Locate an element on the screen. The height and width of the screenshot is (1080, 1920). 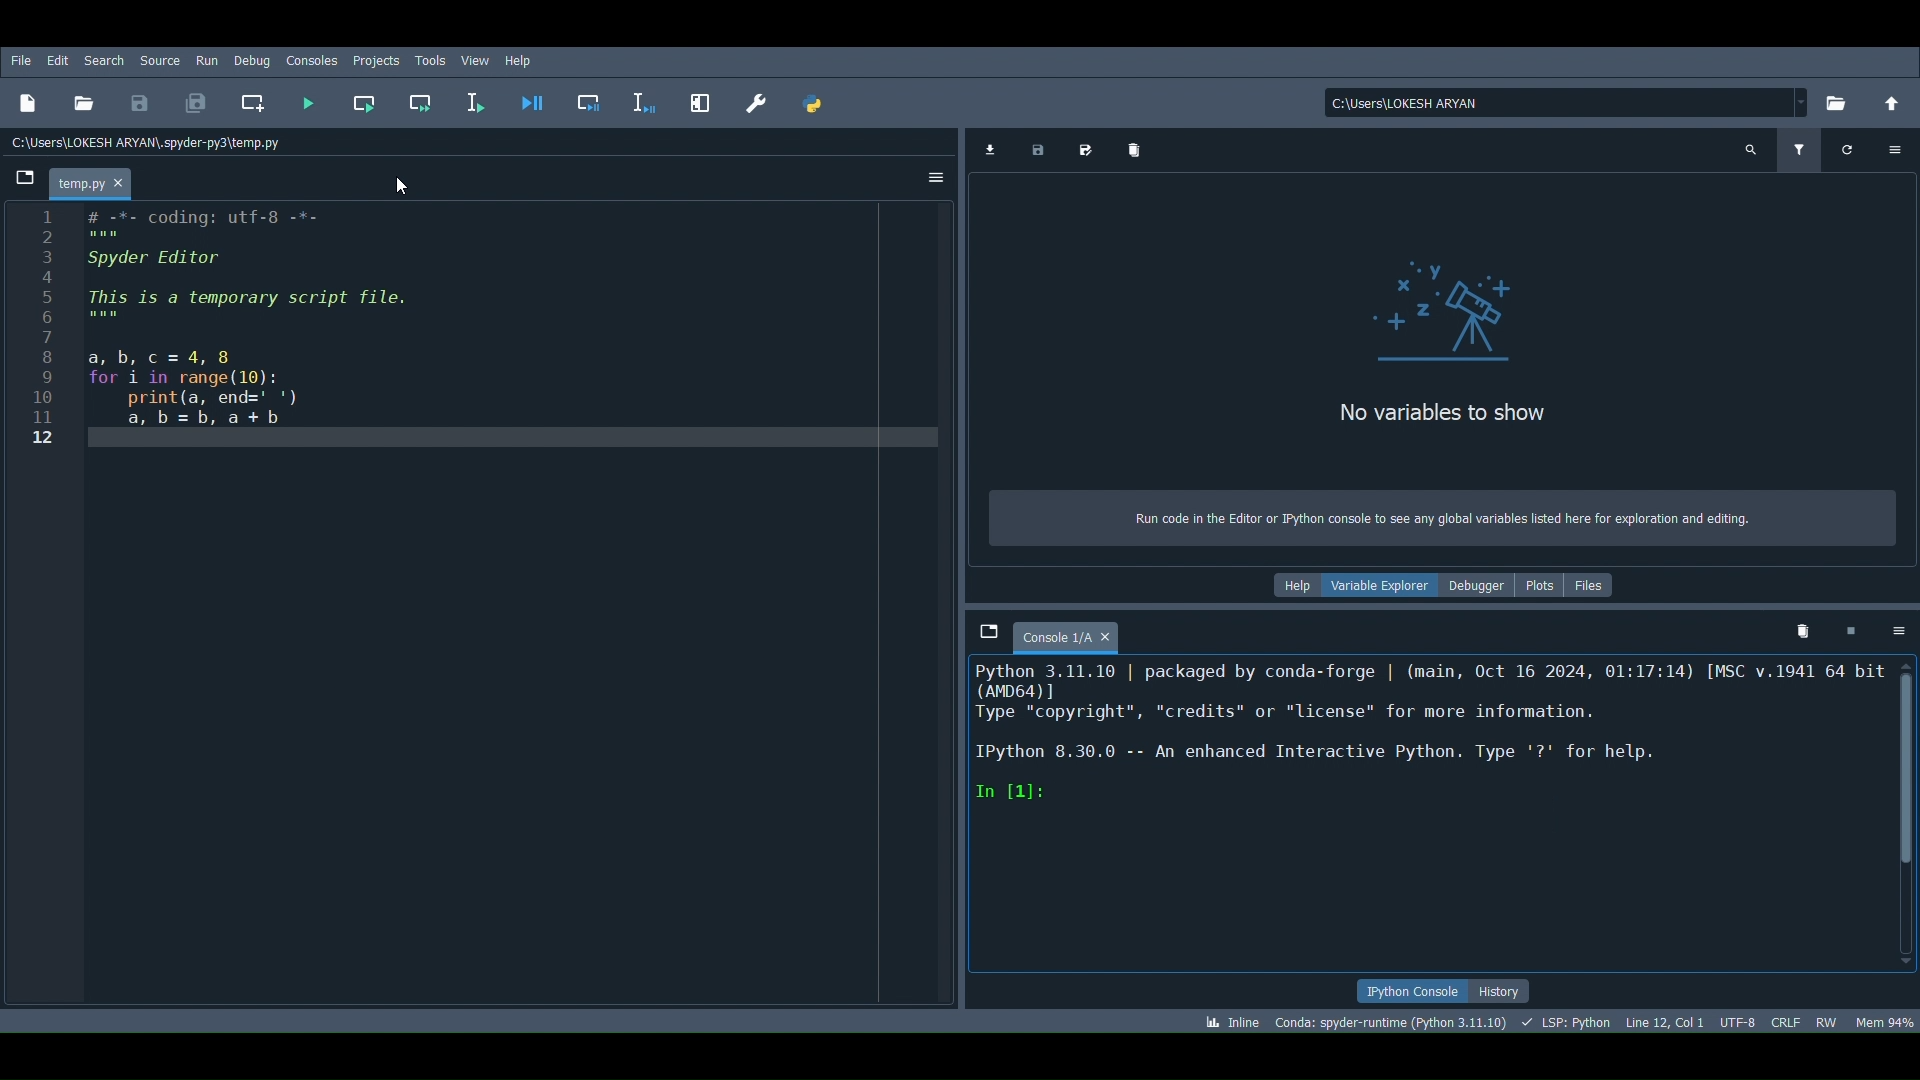
Browse tabs is located at coordinates (985, 631).